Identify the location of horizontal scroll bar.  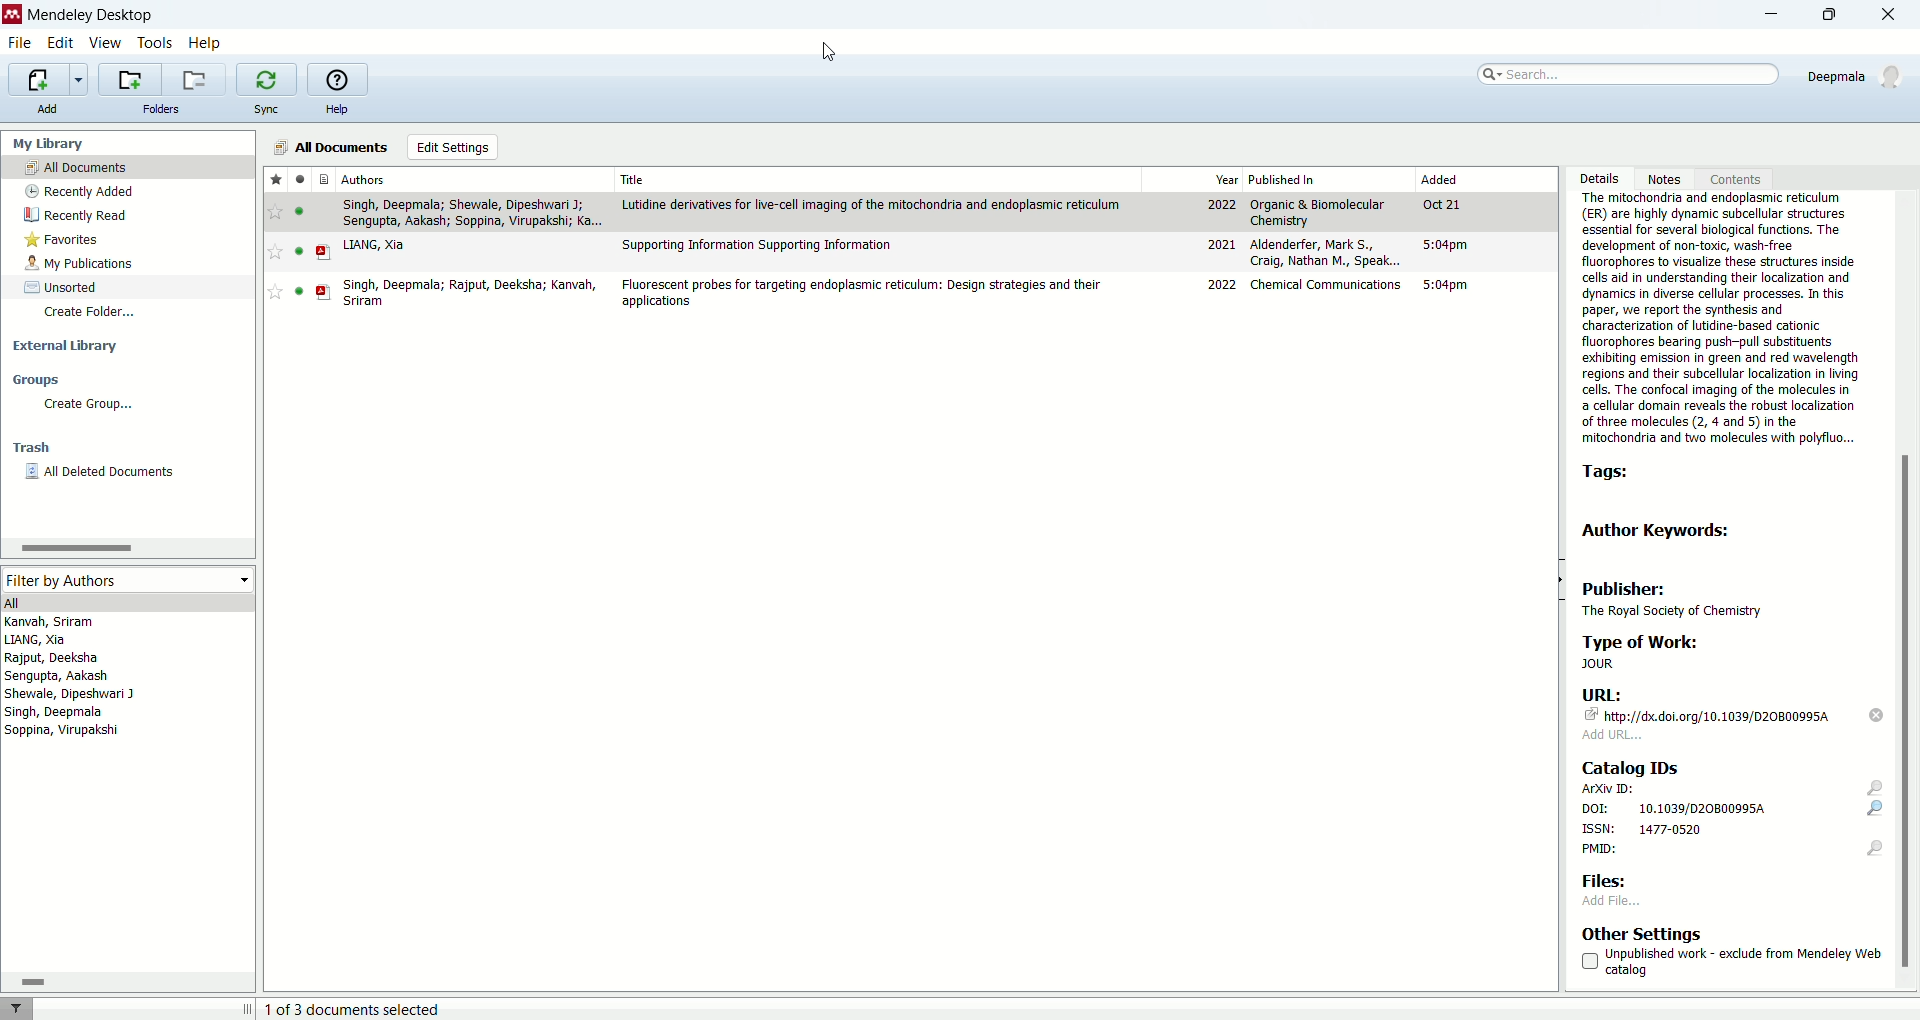
(126, 547).